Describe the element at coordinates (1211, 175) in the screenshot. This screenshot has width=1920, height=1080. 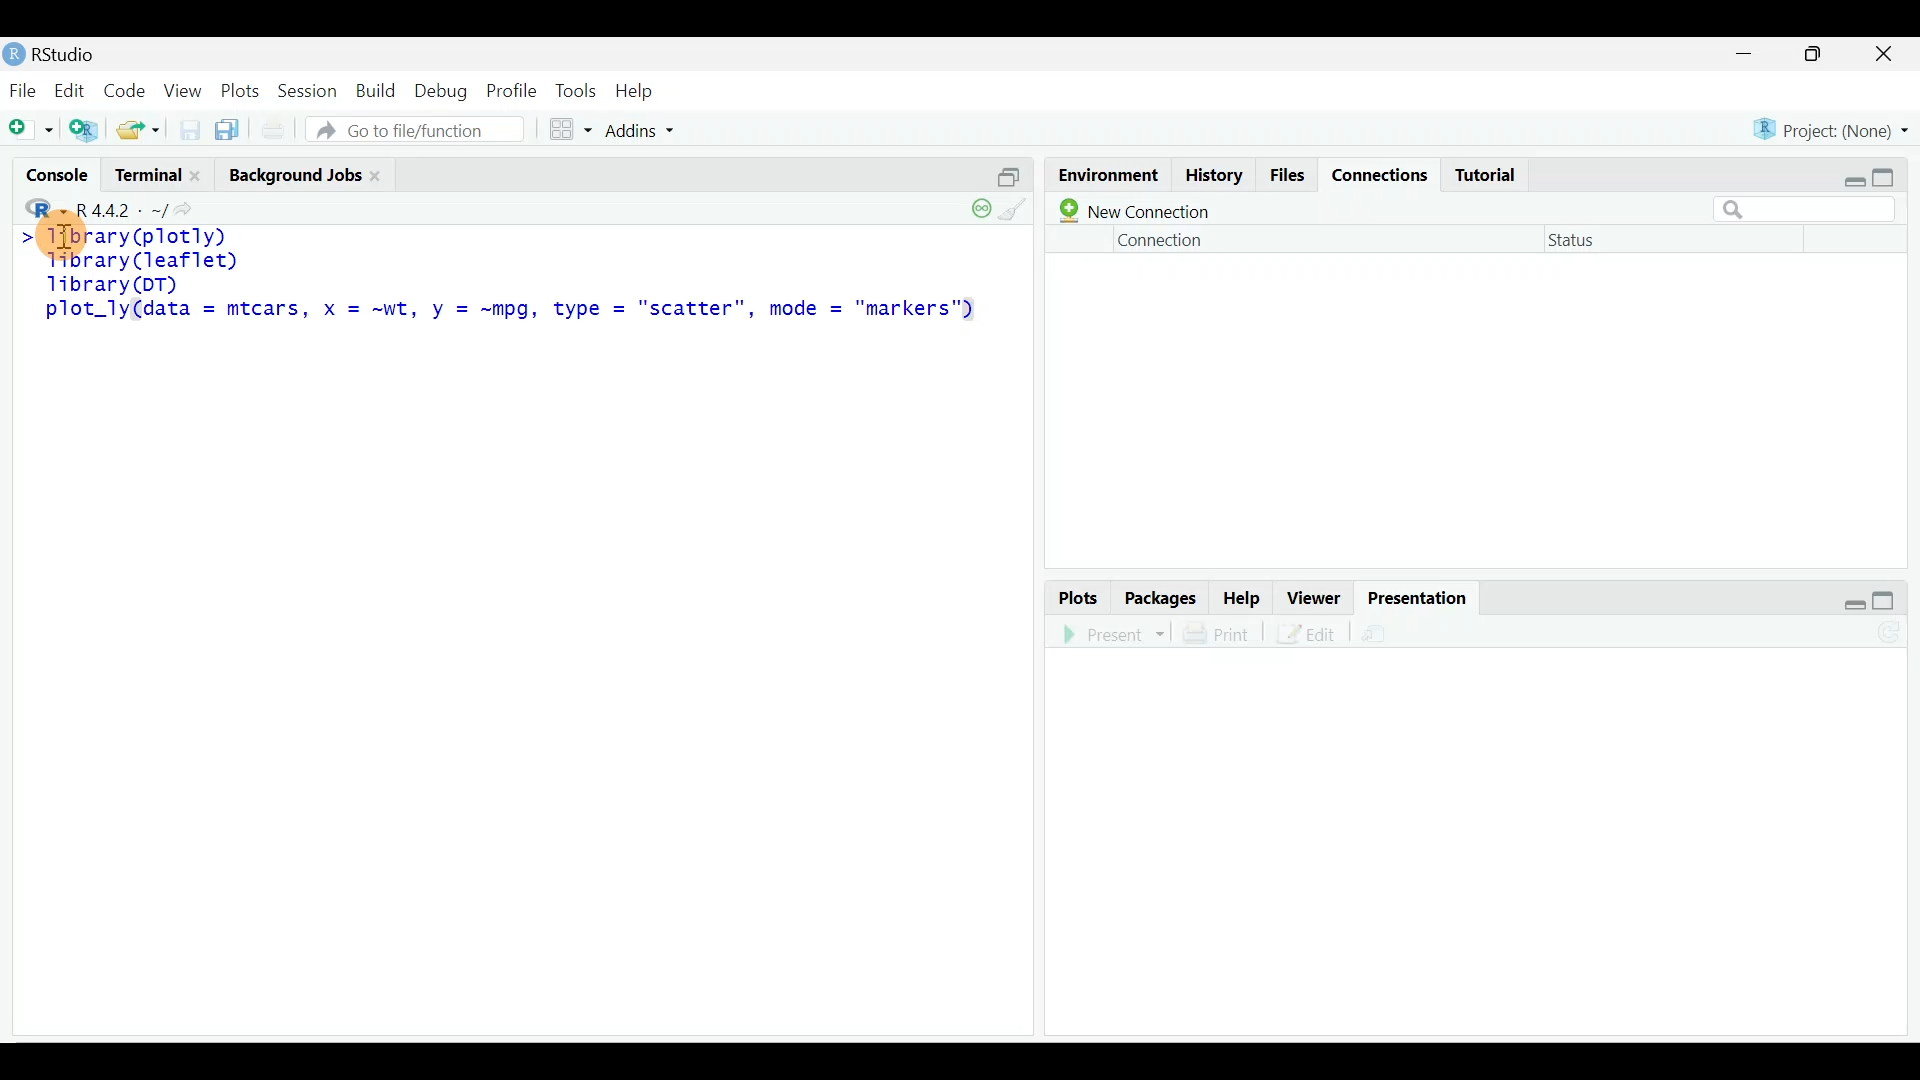
I see `History` at that location.